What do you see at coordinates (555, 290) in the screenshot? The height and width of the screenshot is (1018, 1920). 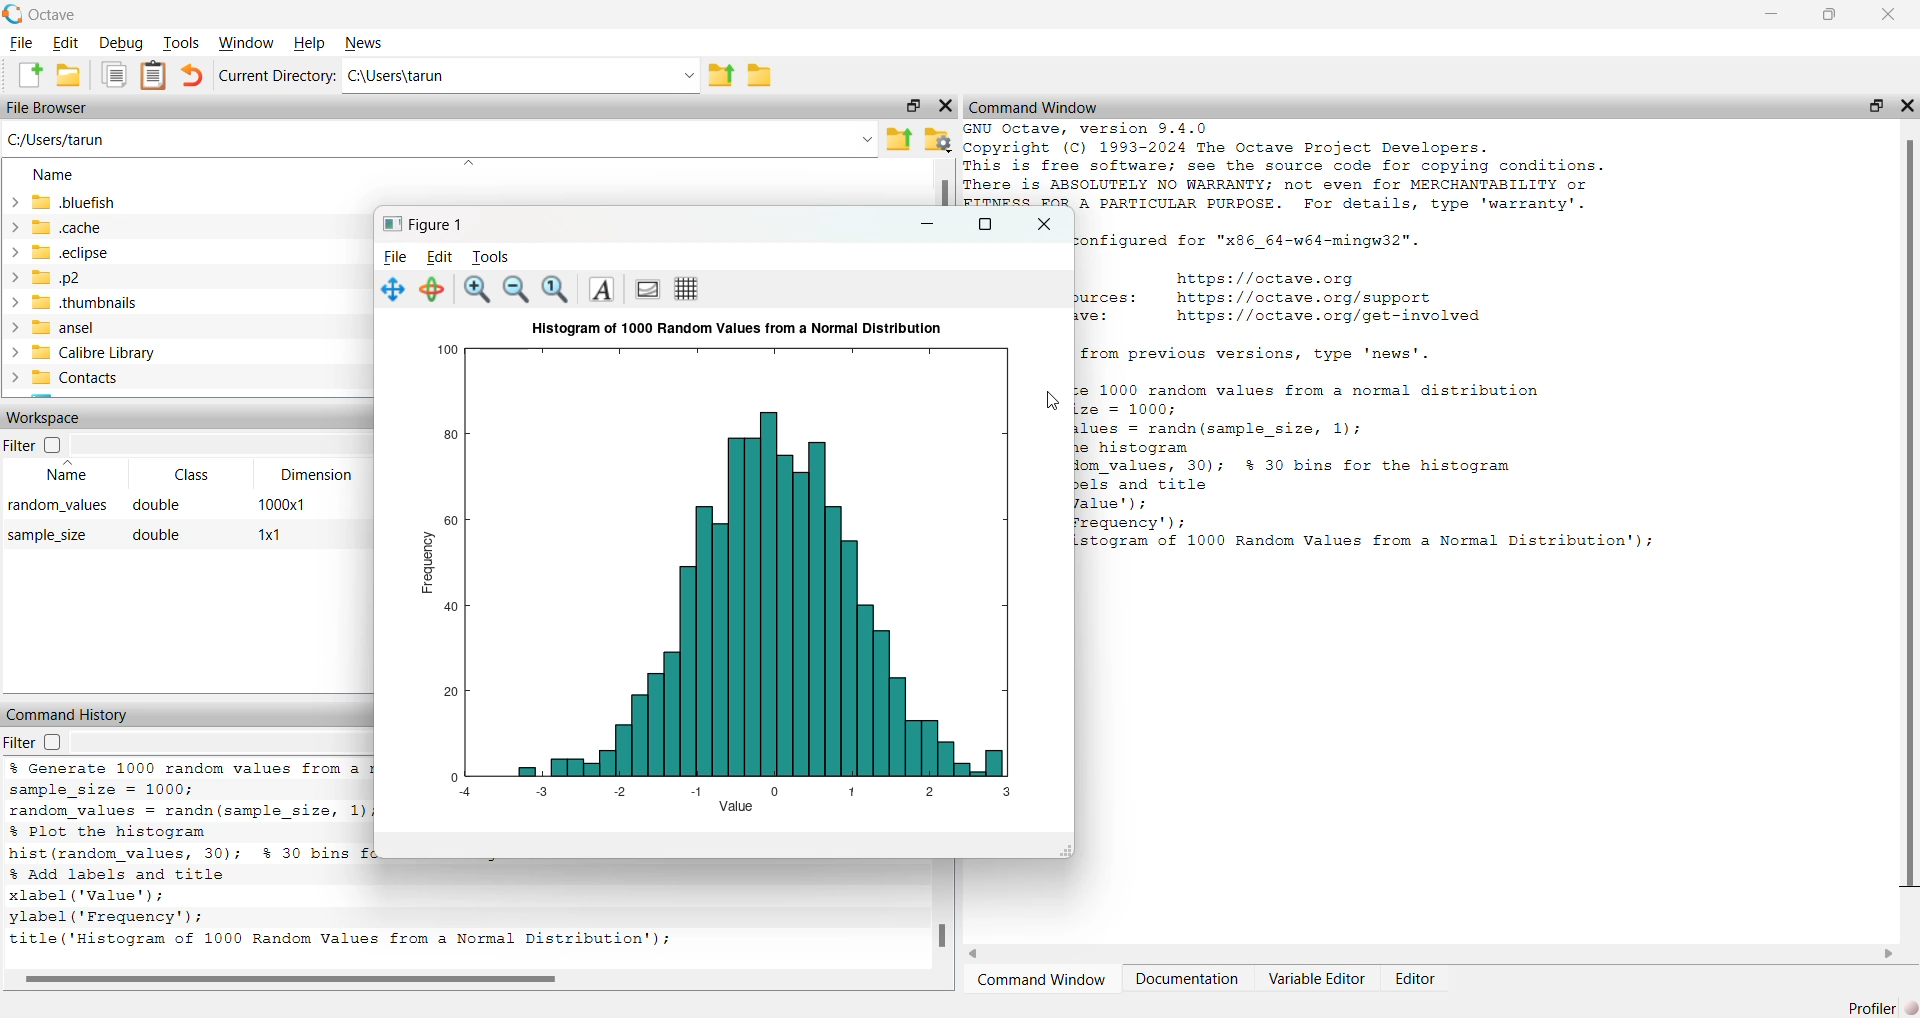 I see `zoom to fit` at bounding box center [555, 290].